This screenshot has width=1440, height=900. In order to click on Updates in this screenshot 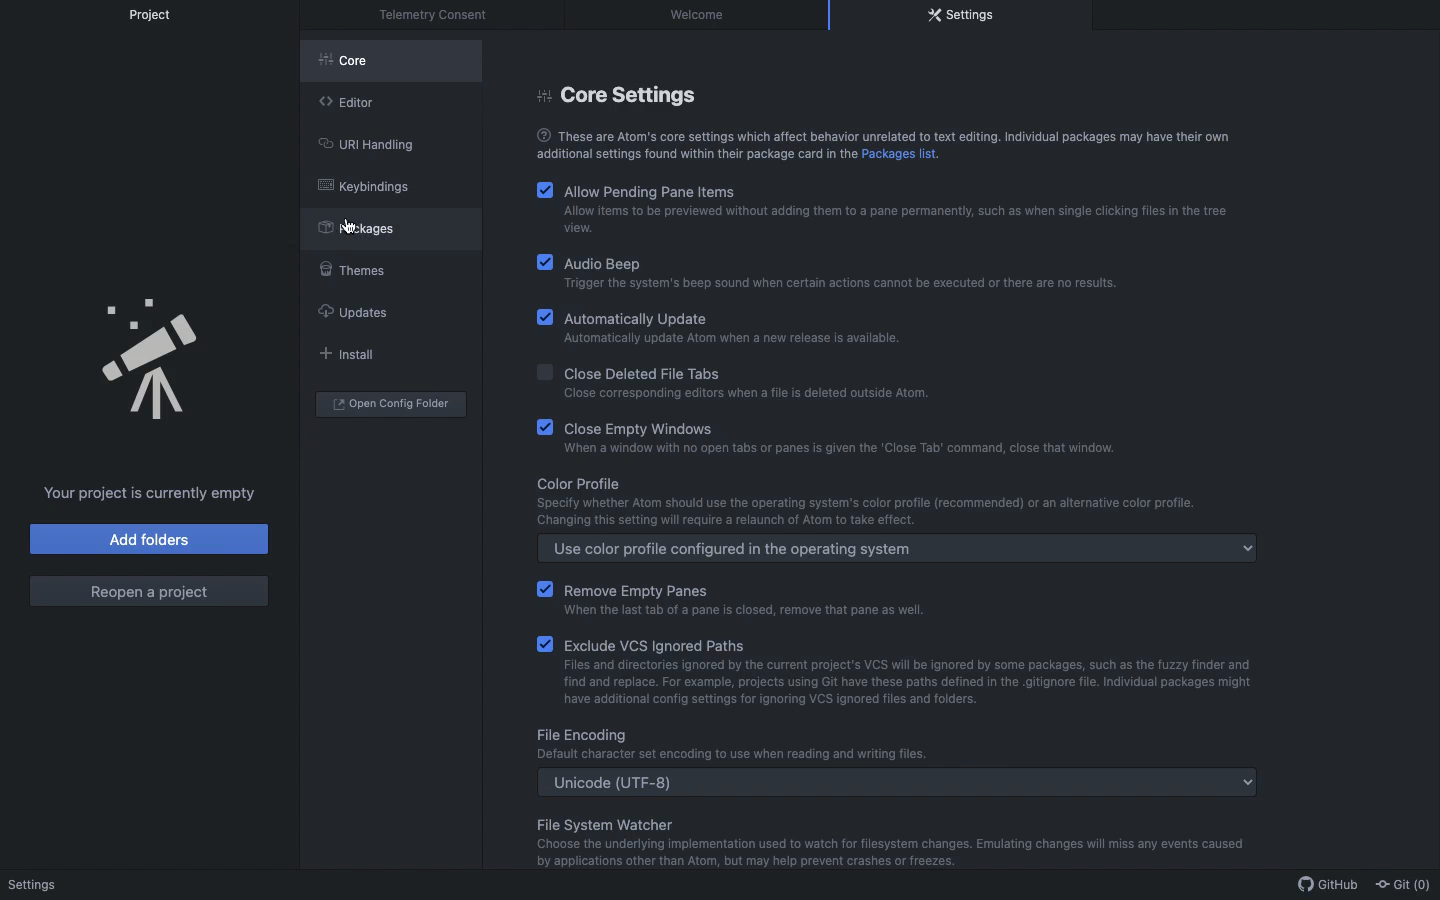, I will do `click(351, 312)`.